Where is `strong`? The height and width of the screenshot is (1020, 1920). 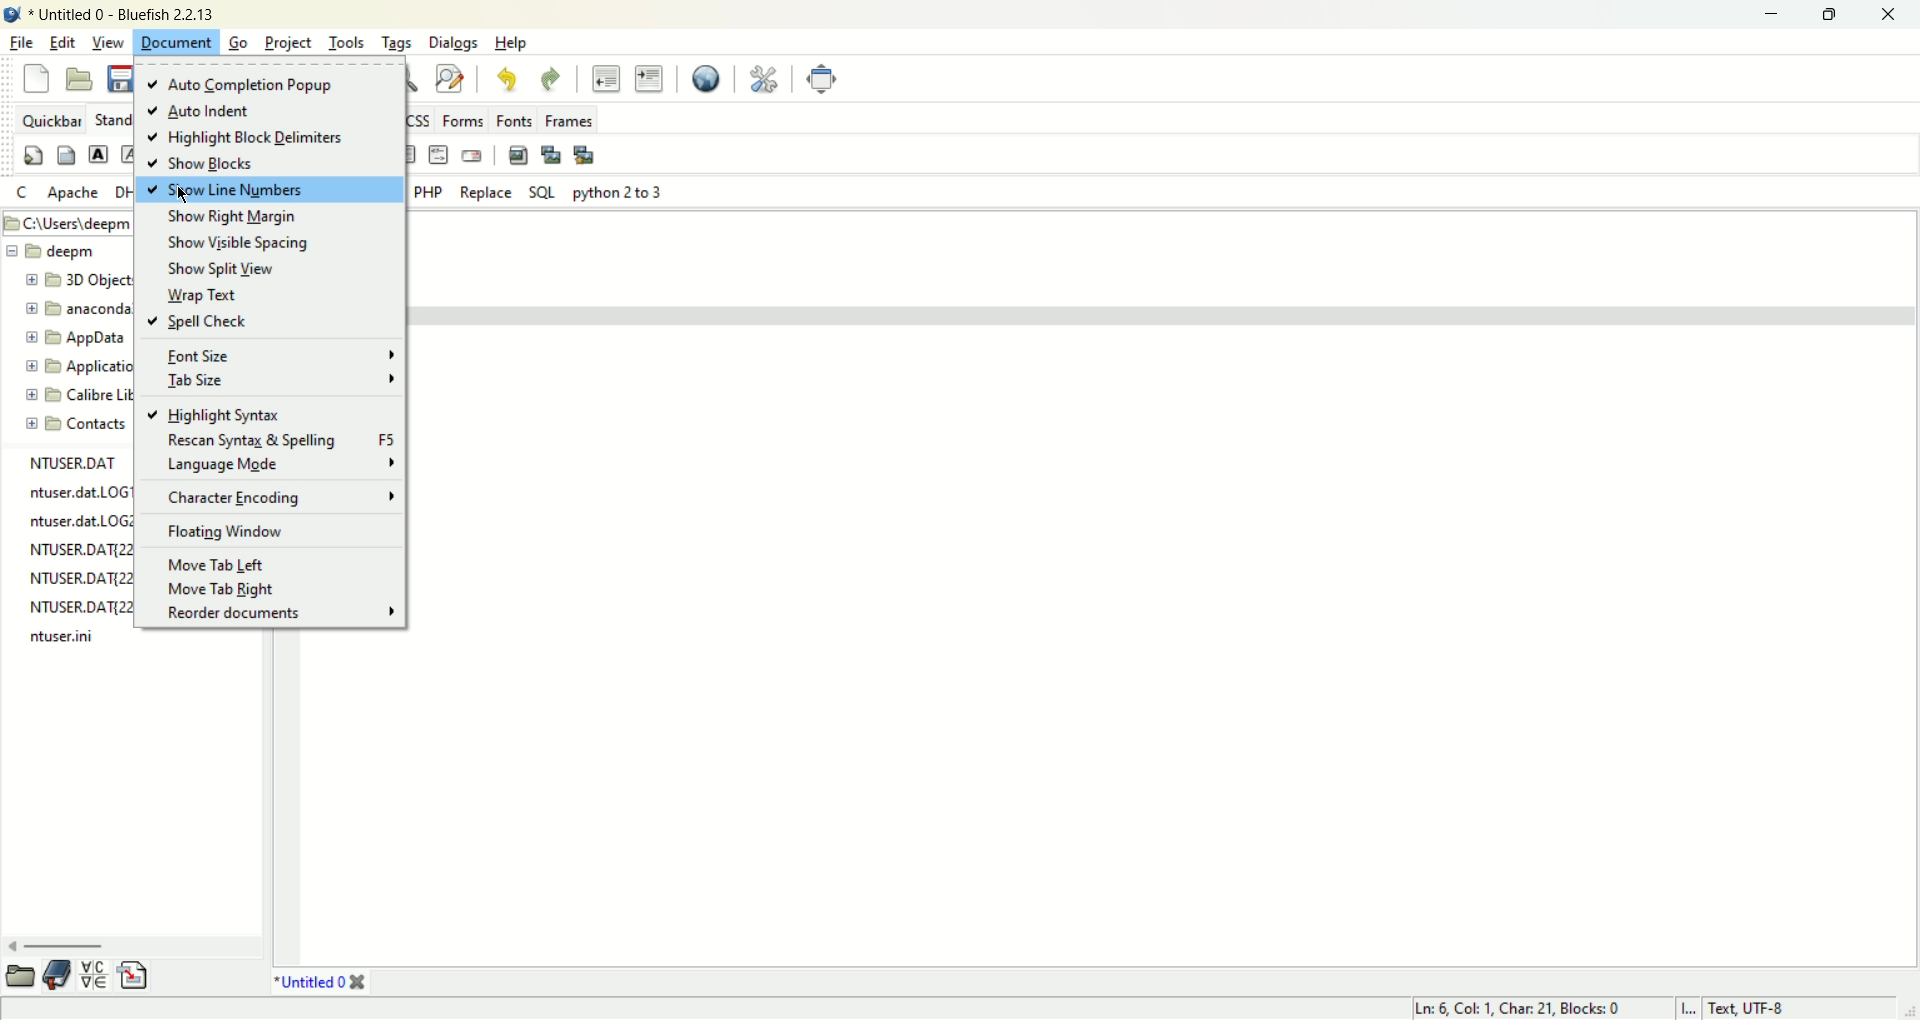 strong is located at coordinates (96, 152).